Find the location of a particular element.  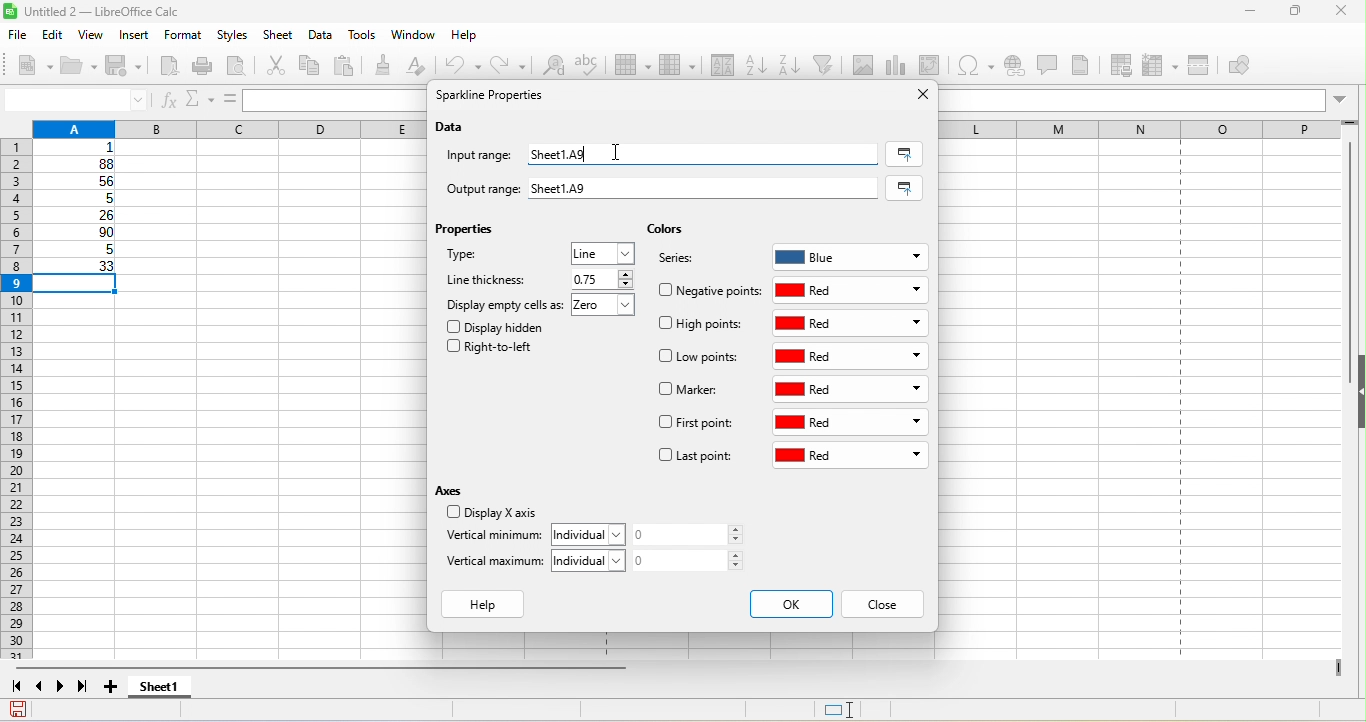

series is located at coordinates (686, 261).